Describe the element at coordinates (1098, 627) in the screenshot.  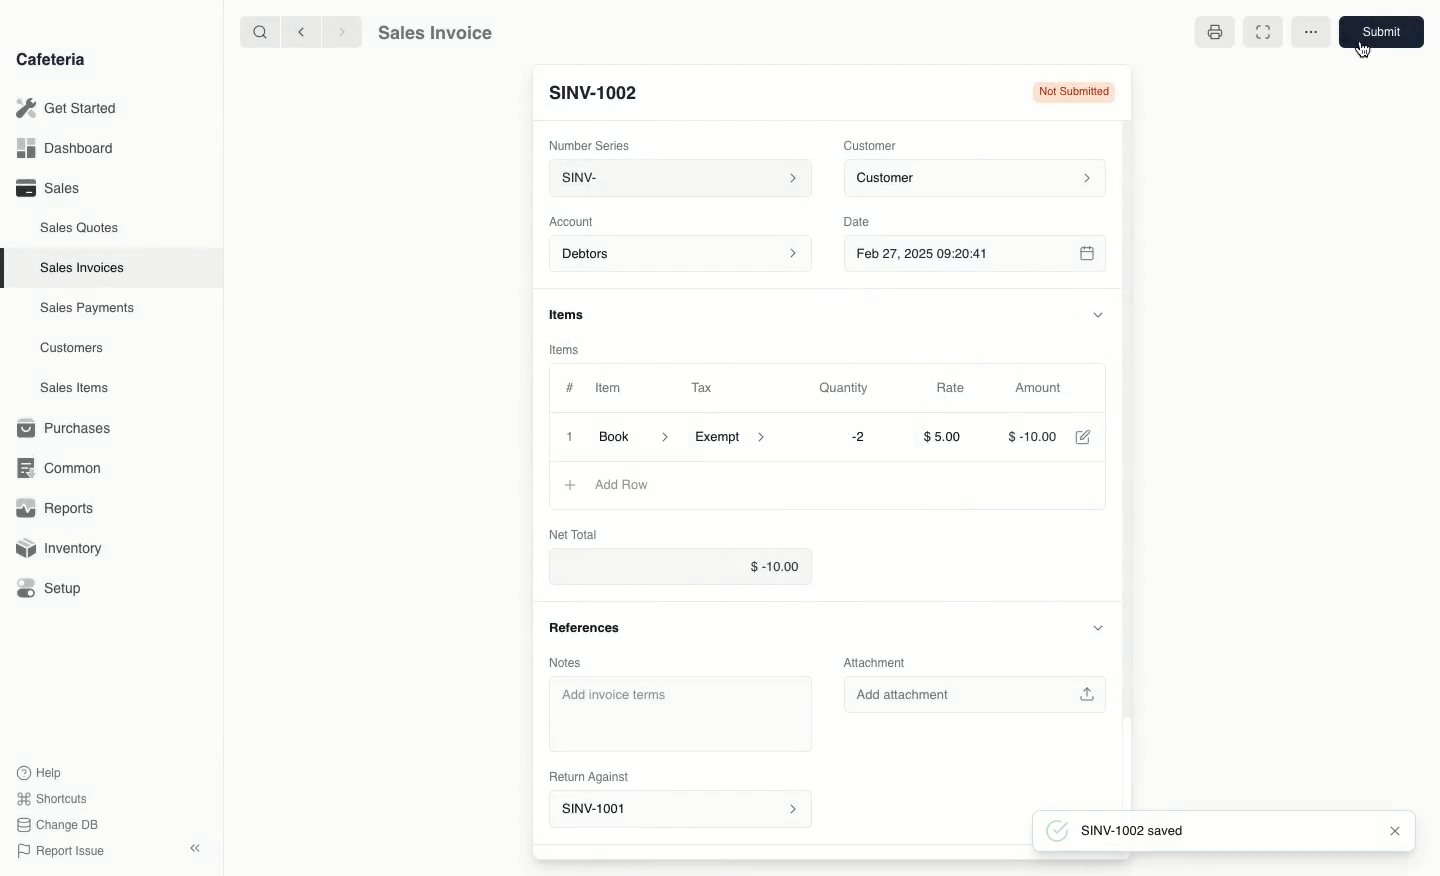
I see `Hide` at that location.